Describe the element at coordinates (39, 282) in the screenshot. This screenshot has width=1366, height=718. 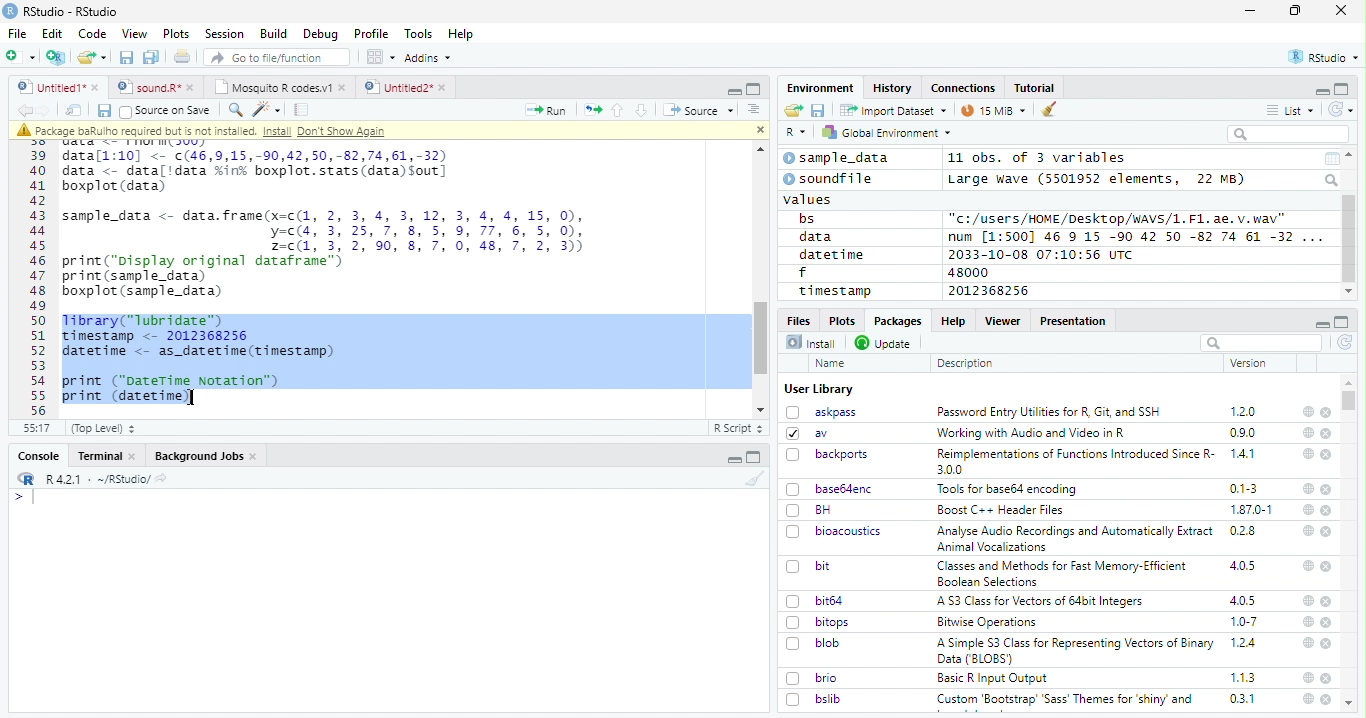
I see `Numbering line` at that location.